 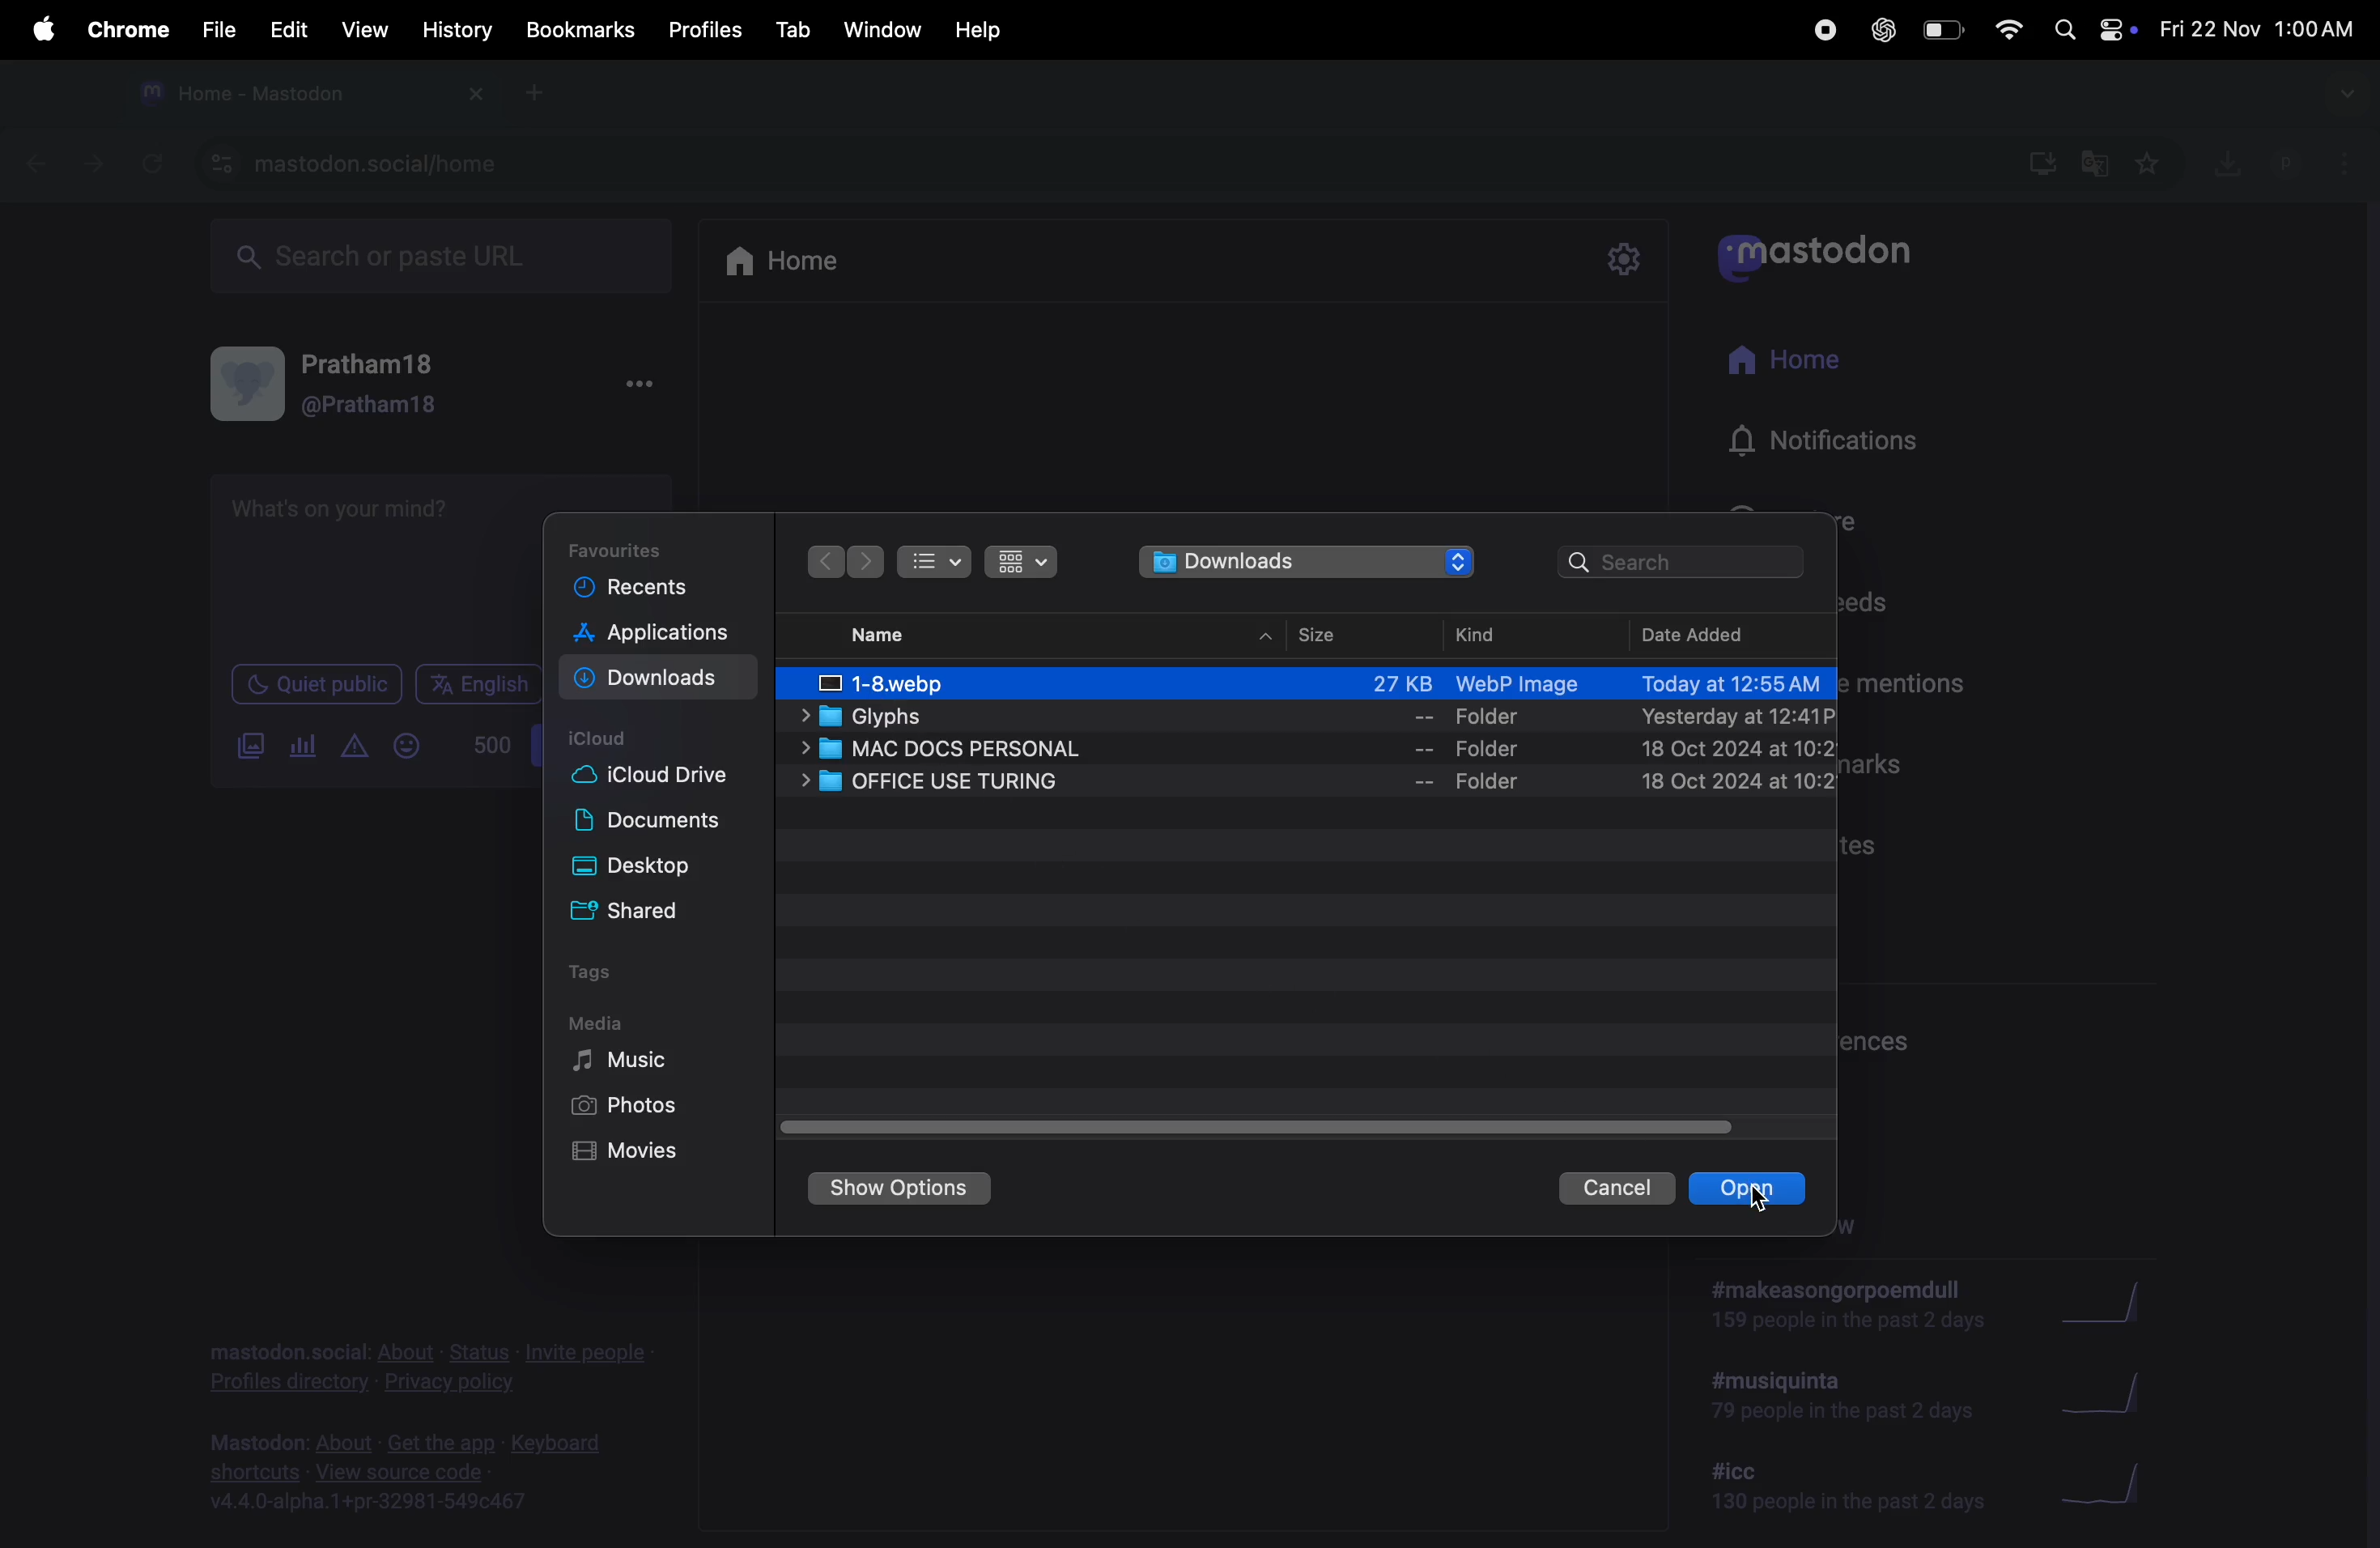 What do you see at coordinates (306, 747) in the screenshot?
I see `poll` at bounding box center [306, 747].